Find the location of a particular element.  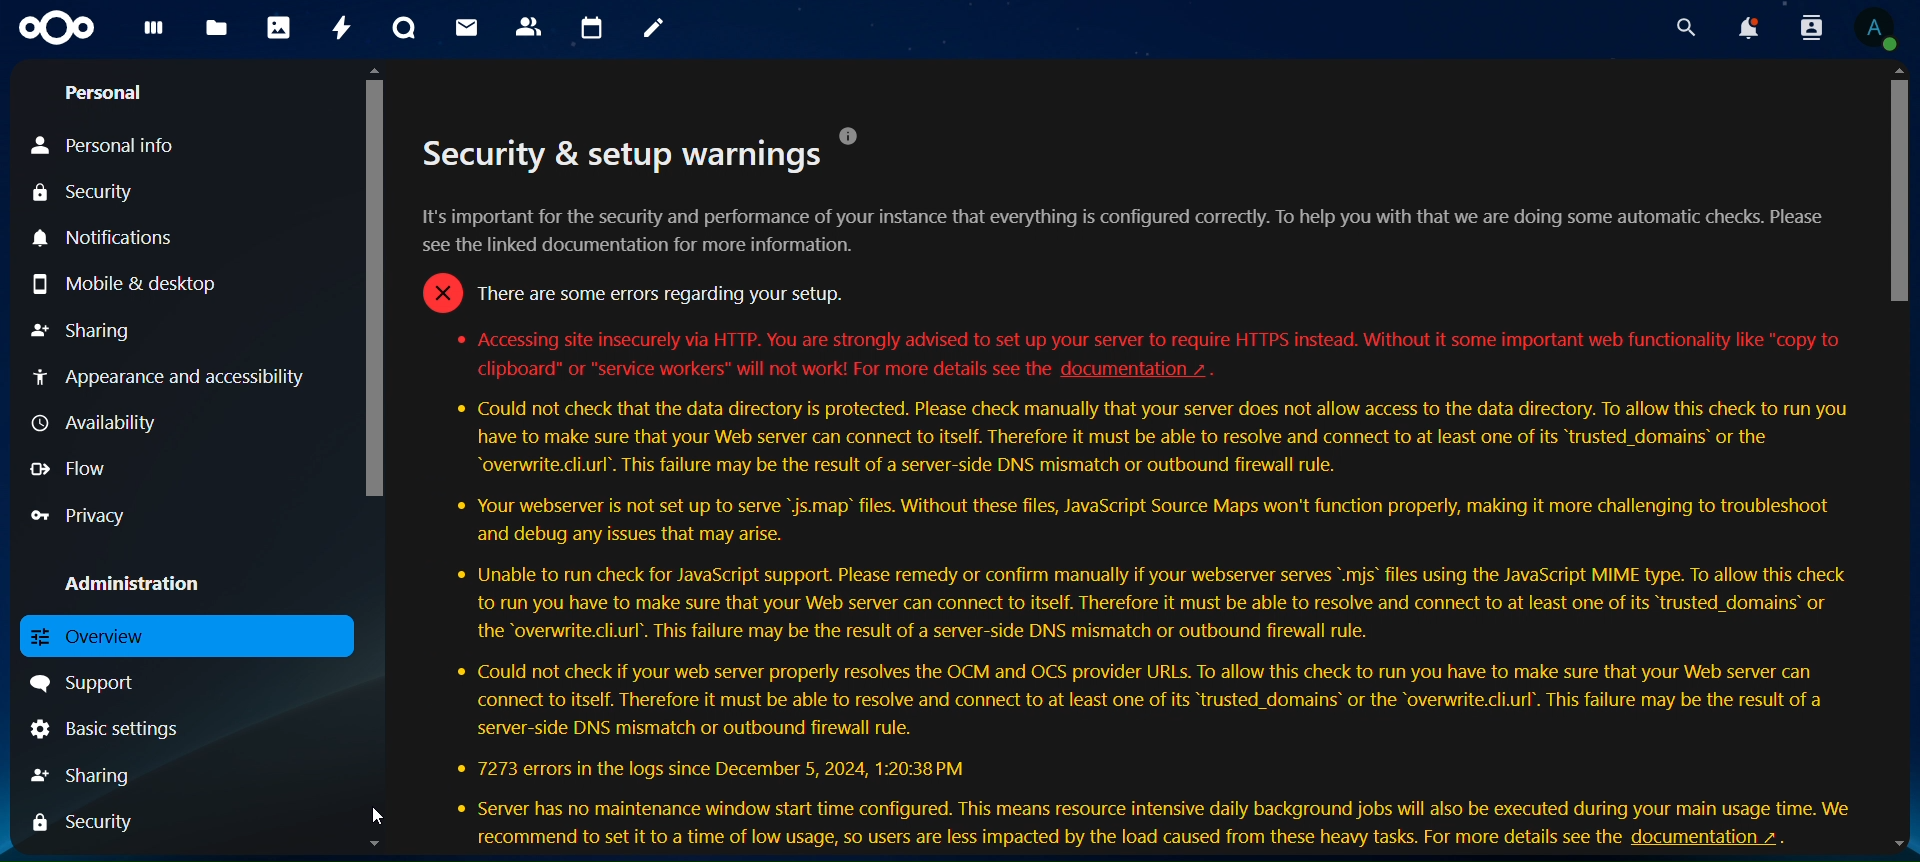

security is located at coordinates (88, 818).